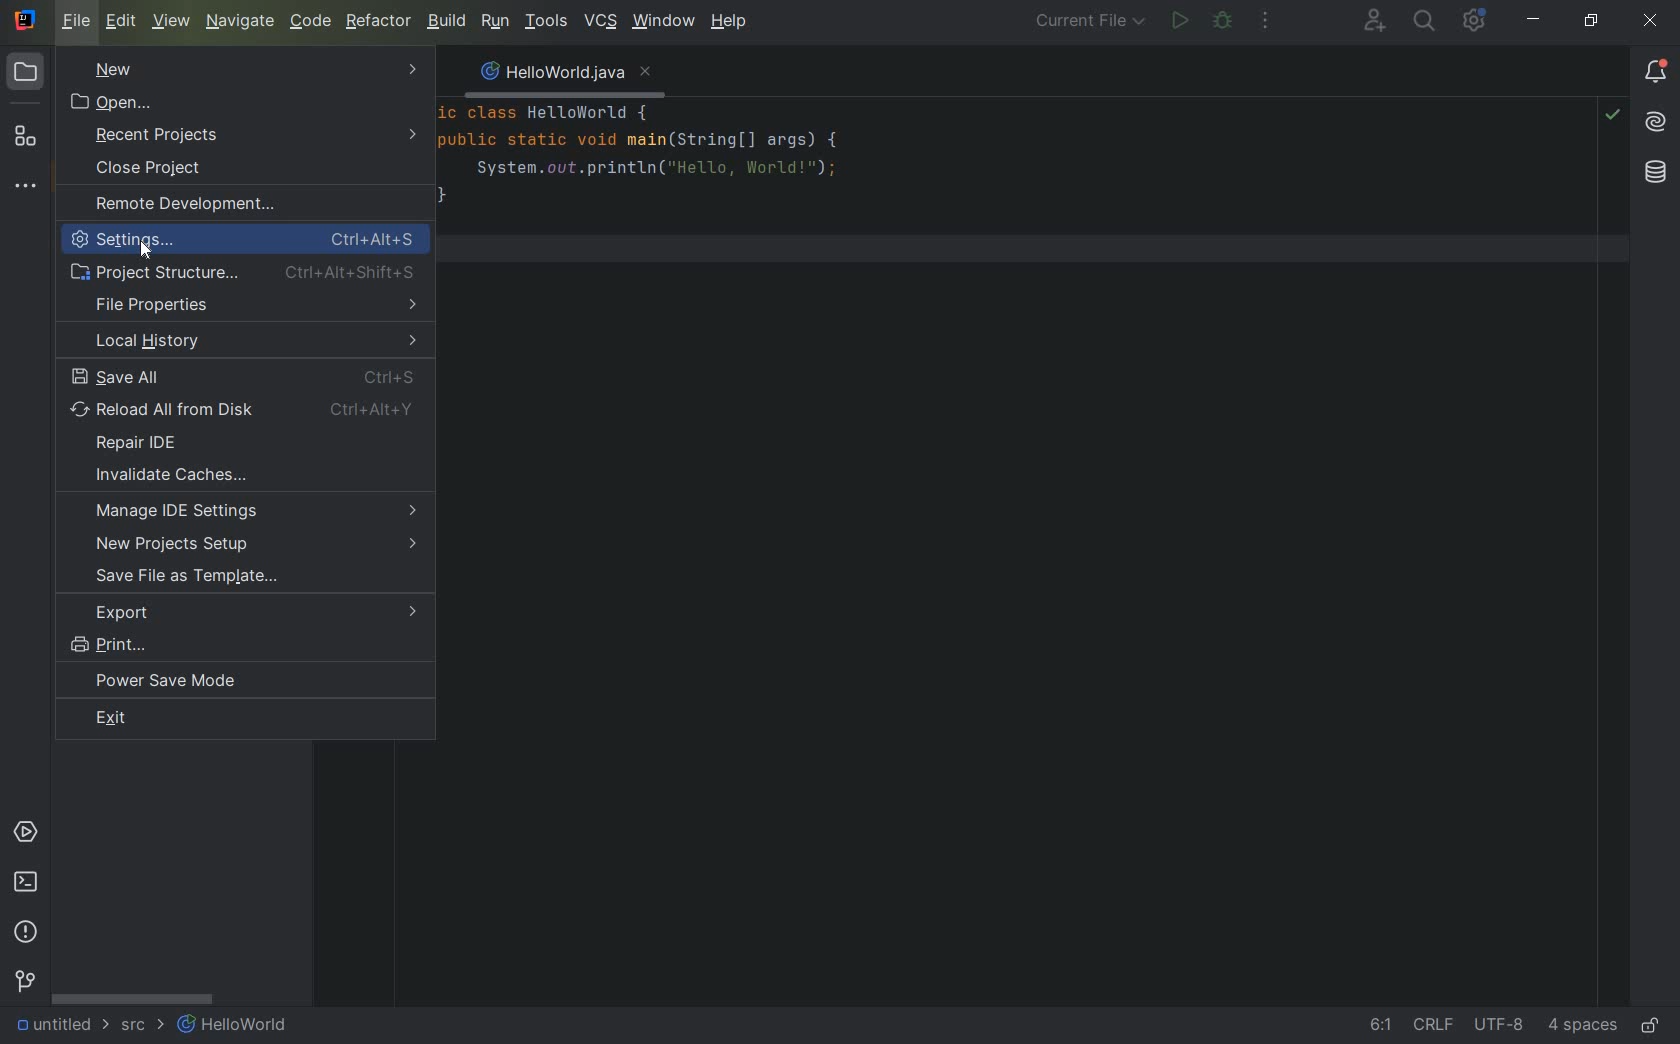  I want to click on VCS, so click(600, 22).